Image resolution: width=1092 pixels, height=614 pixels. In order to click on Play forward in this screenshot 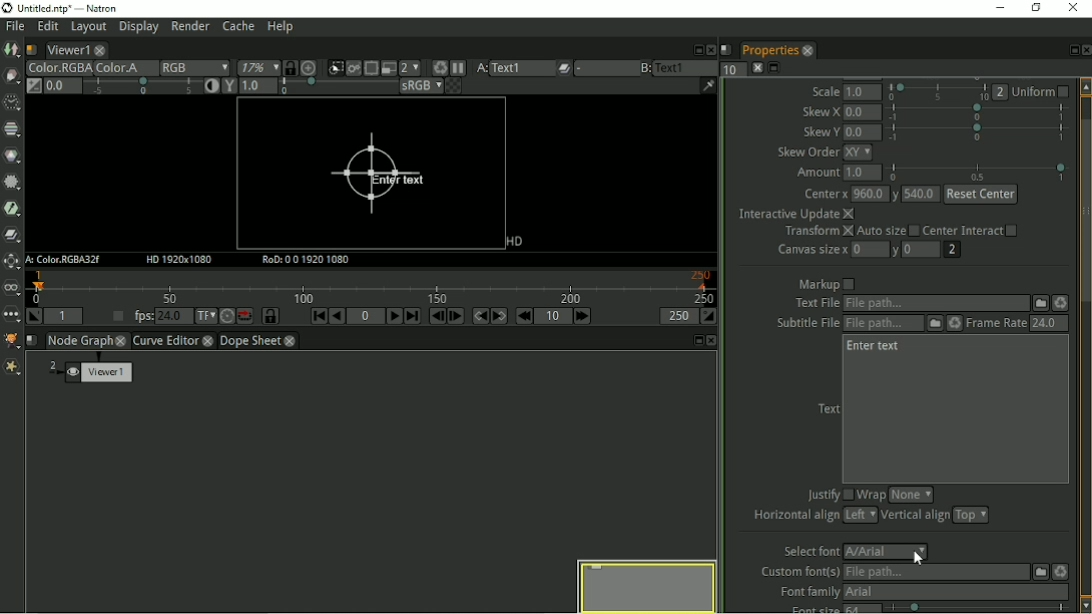, I will do `click(395, 316)`.